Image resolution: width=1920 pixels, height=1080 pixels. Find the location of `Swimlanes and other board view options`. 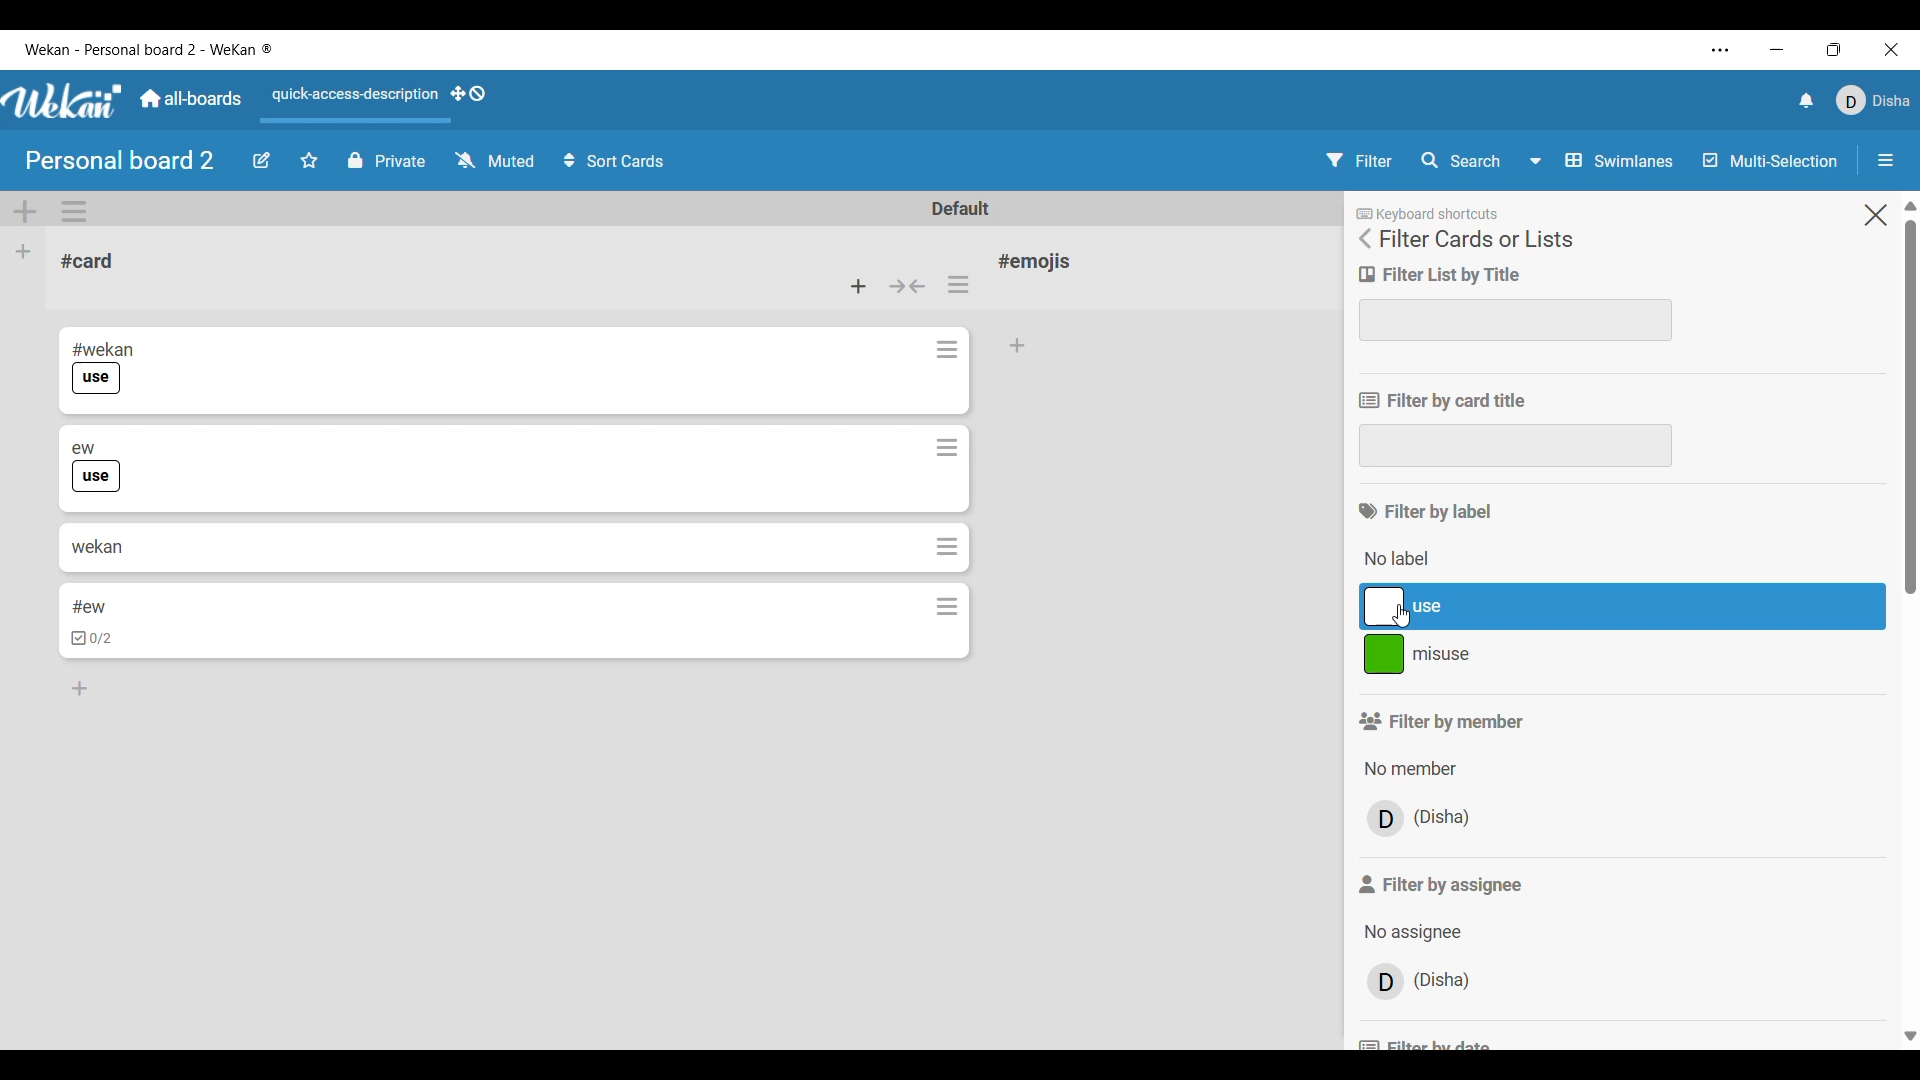

Swimlanes and other board view options is located at coordinates (1599, 160).